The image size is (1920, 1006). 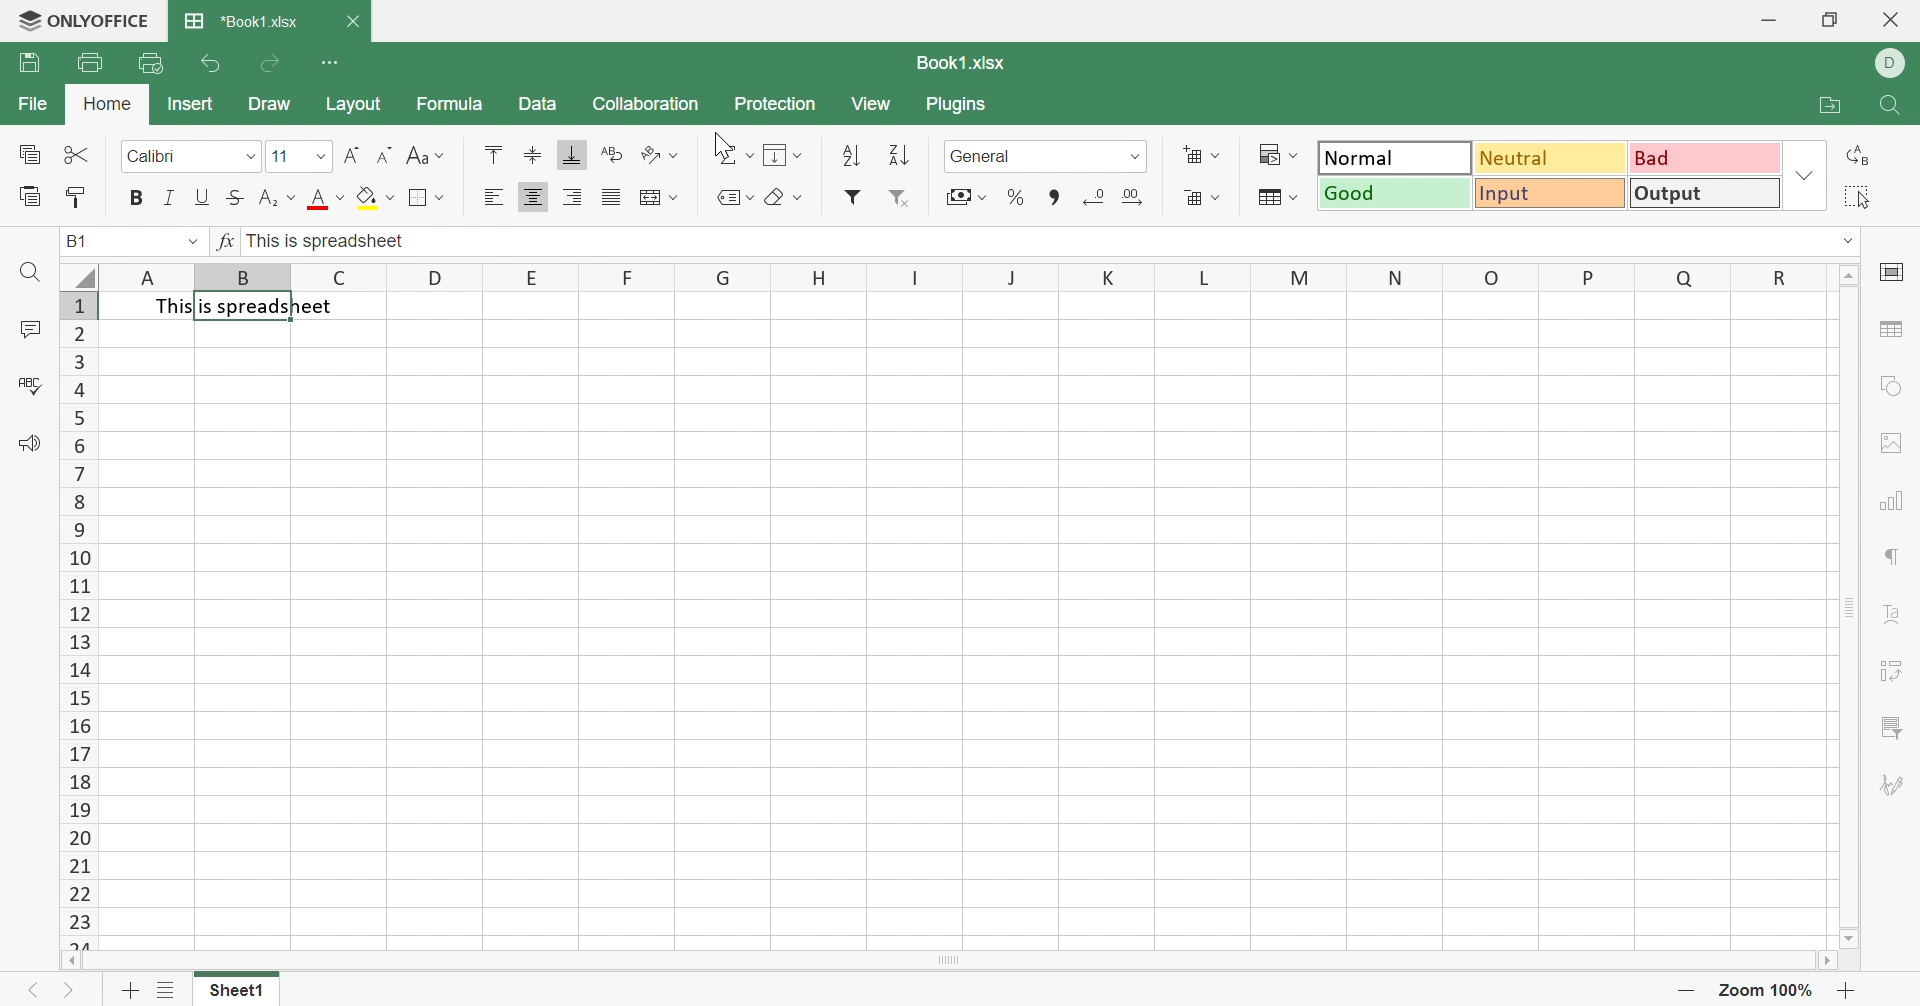 What do you see at coordinates (1891, 20) in the screenshot?
I see `Close` at bounding box center [1891, 20].